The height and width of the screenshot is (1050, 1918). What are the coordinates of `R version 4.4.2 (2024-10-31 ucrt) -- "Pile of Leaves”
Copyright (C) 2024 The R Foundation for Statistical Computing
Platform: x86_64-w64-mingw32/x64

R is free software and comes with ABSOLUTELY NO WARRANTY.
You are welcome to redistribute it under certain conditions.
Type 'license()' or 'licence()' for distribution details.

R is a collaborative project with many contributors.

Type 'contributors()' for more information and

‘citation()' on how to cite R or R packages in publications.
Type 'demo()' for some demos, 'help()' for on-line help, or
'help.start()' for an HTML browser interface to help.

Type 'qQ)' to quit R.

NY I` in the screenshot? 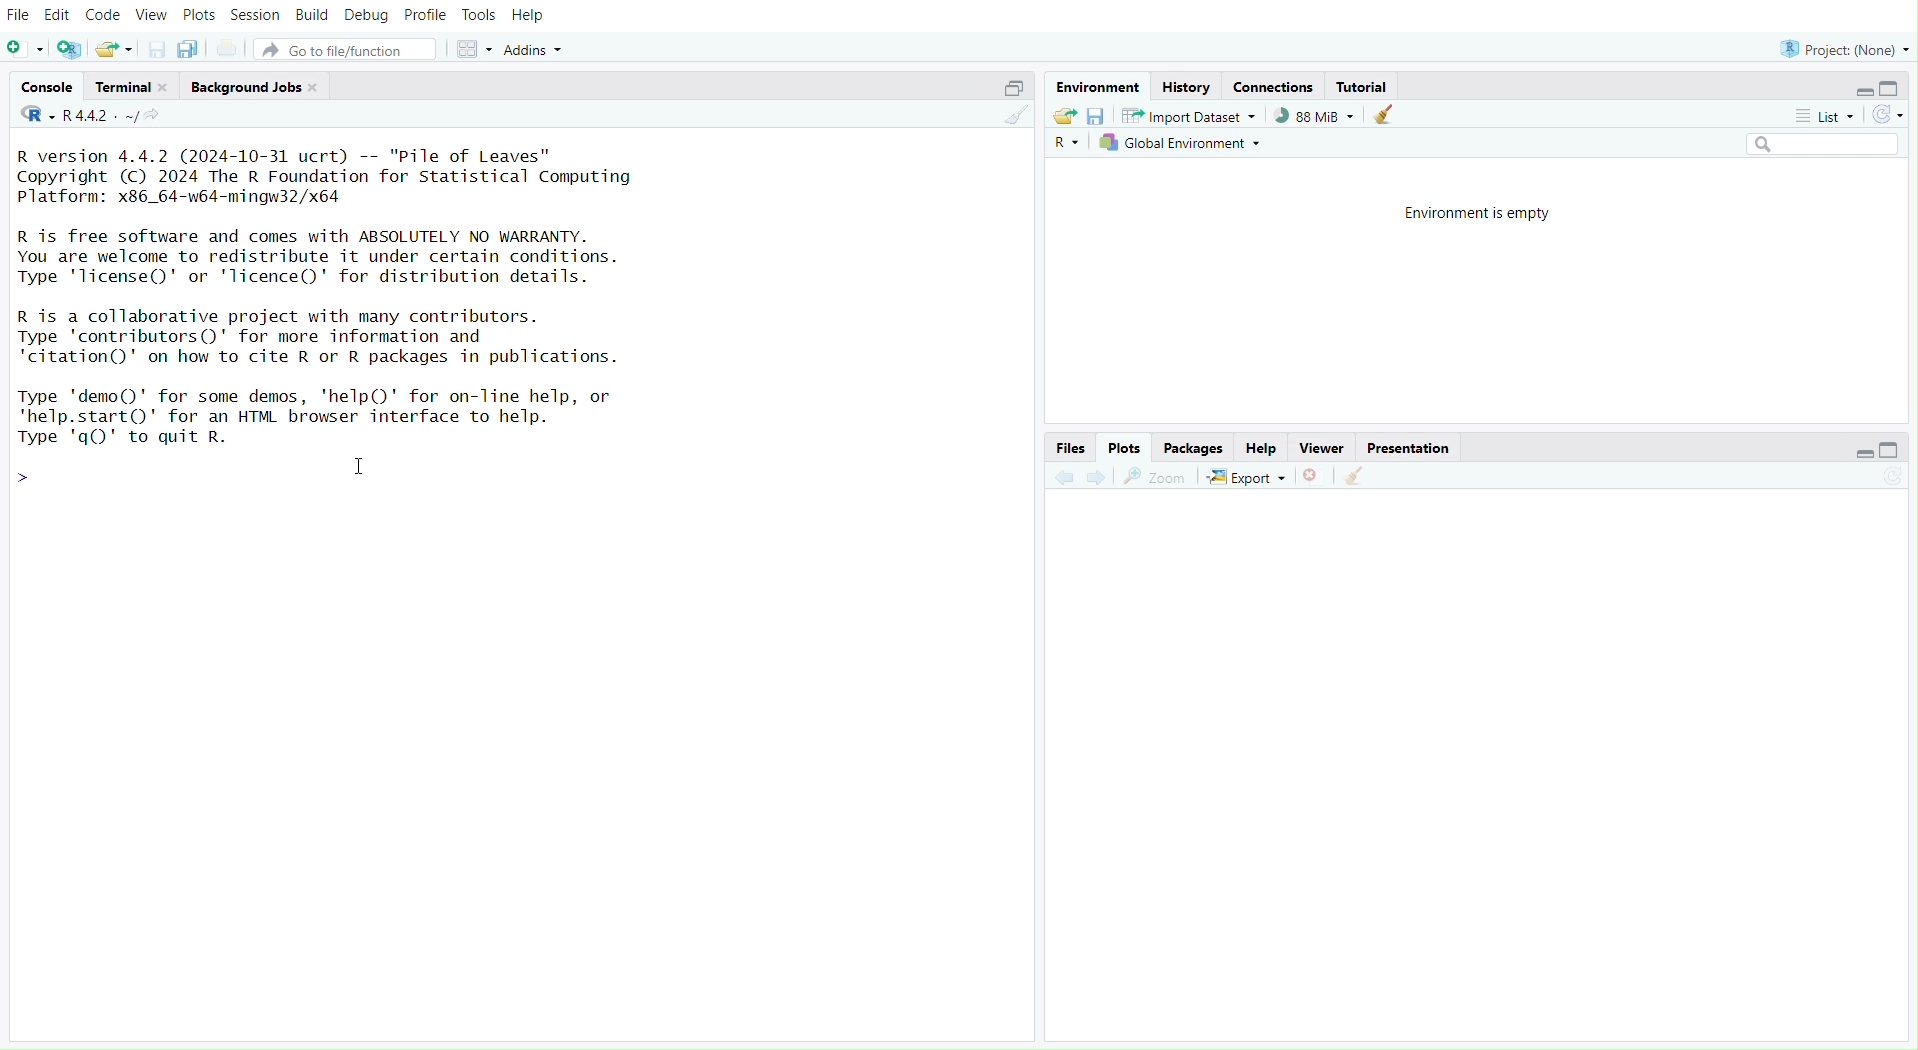 It's located at (354, 293).